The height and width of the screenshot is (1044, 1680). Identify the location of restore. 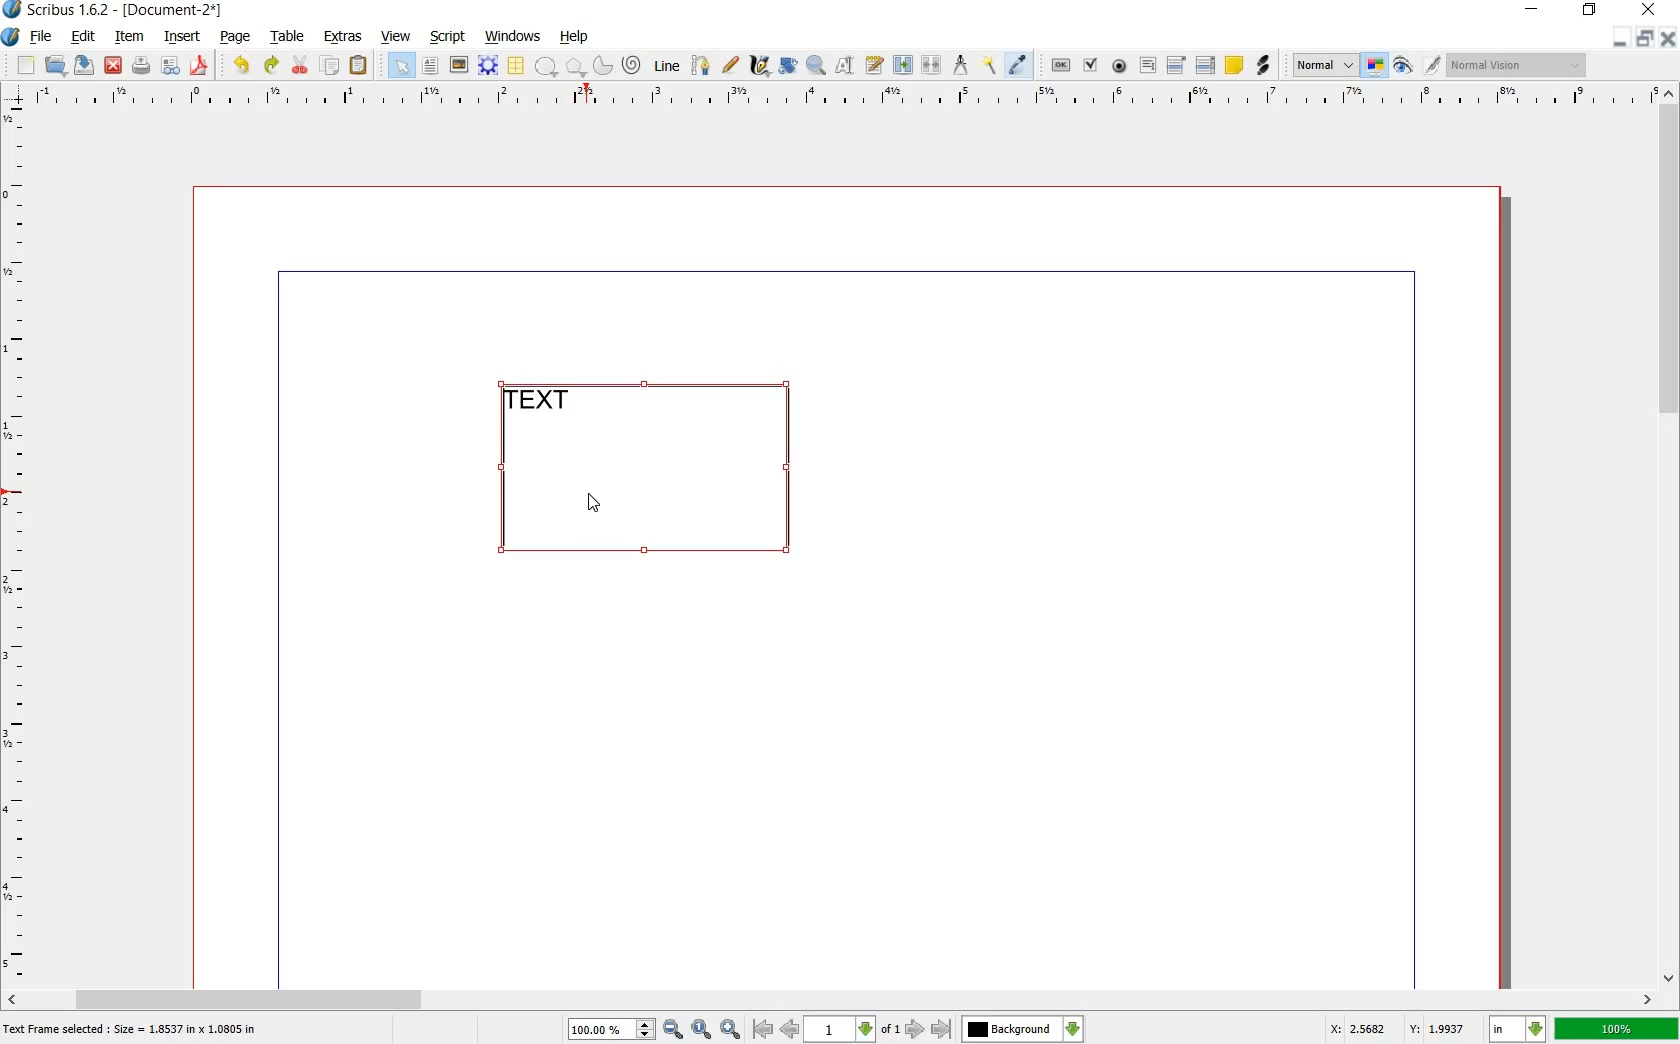
(1644, 40).